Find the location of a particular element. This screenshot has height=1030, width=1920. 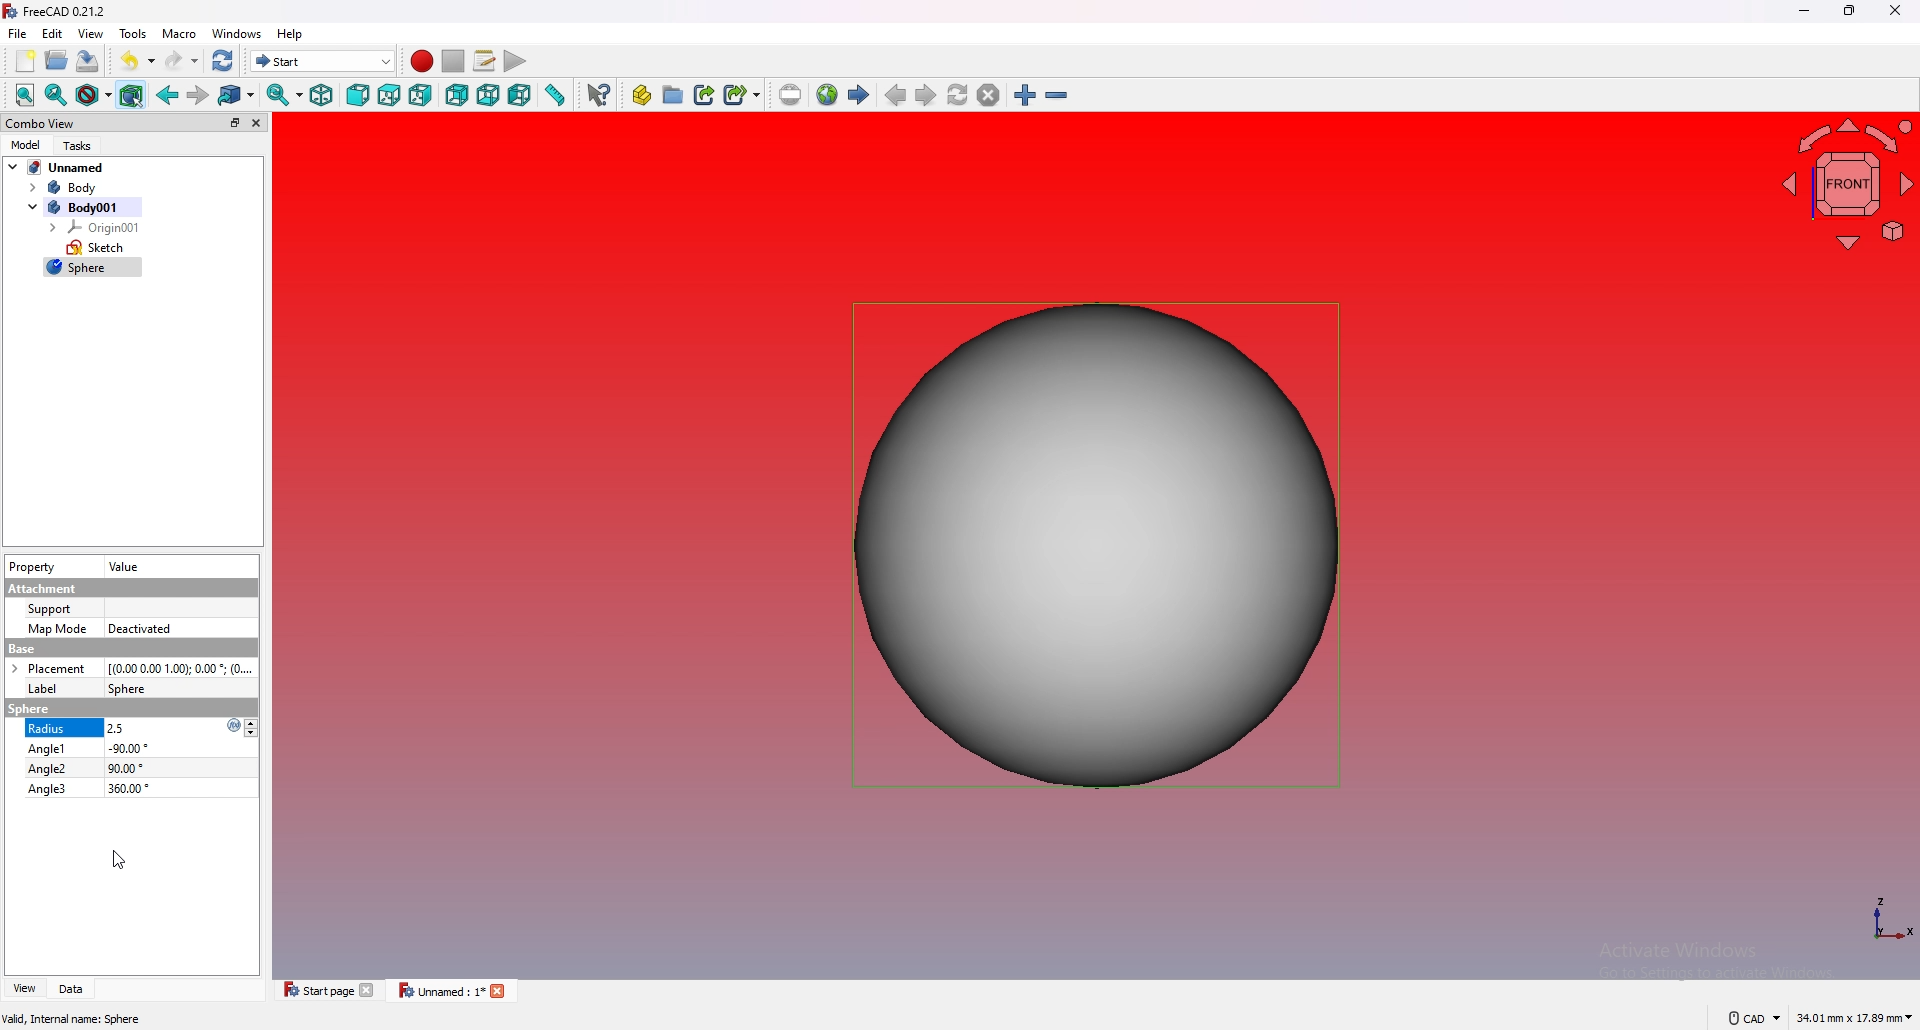

fit all is located at coordinates (25, 96).